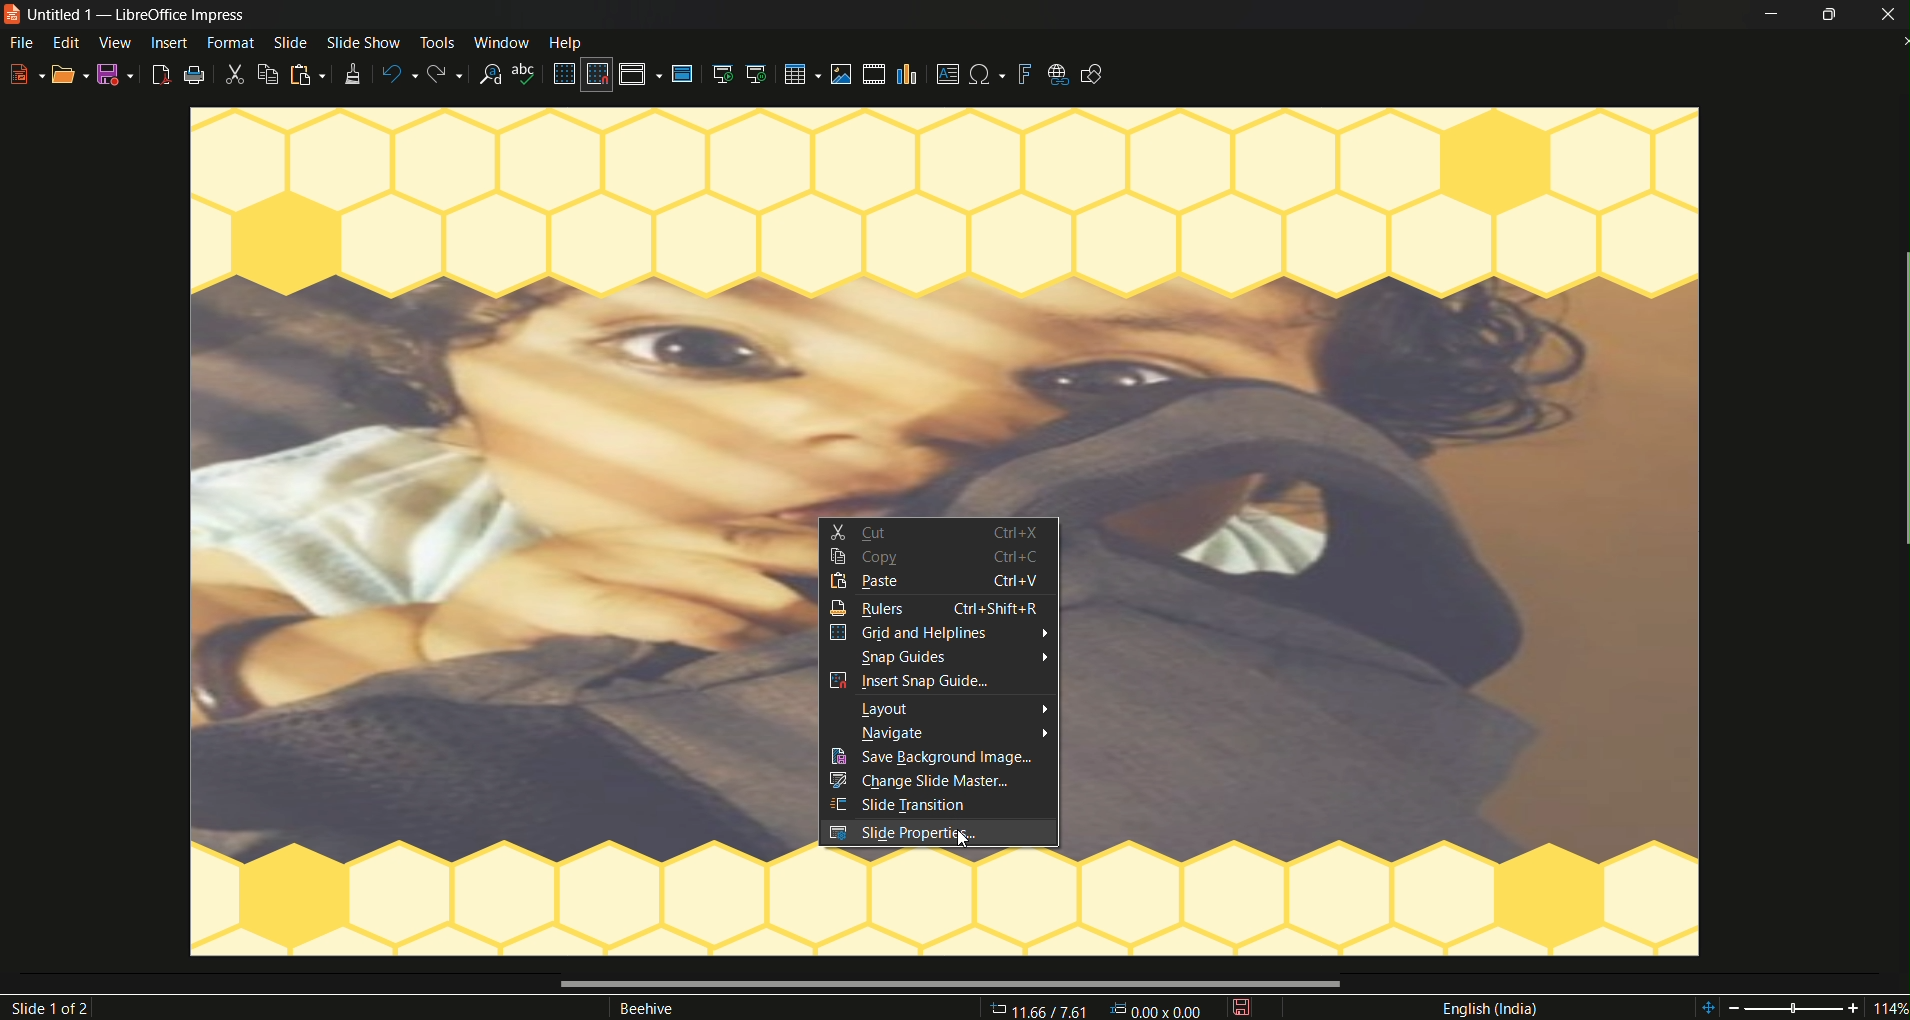 The image size is (1910, 1020). I want to click on edit, so click(68, 43).